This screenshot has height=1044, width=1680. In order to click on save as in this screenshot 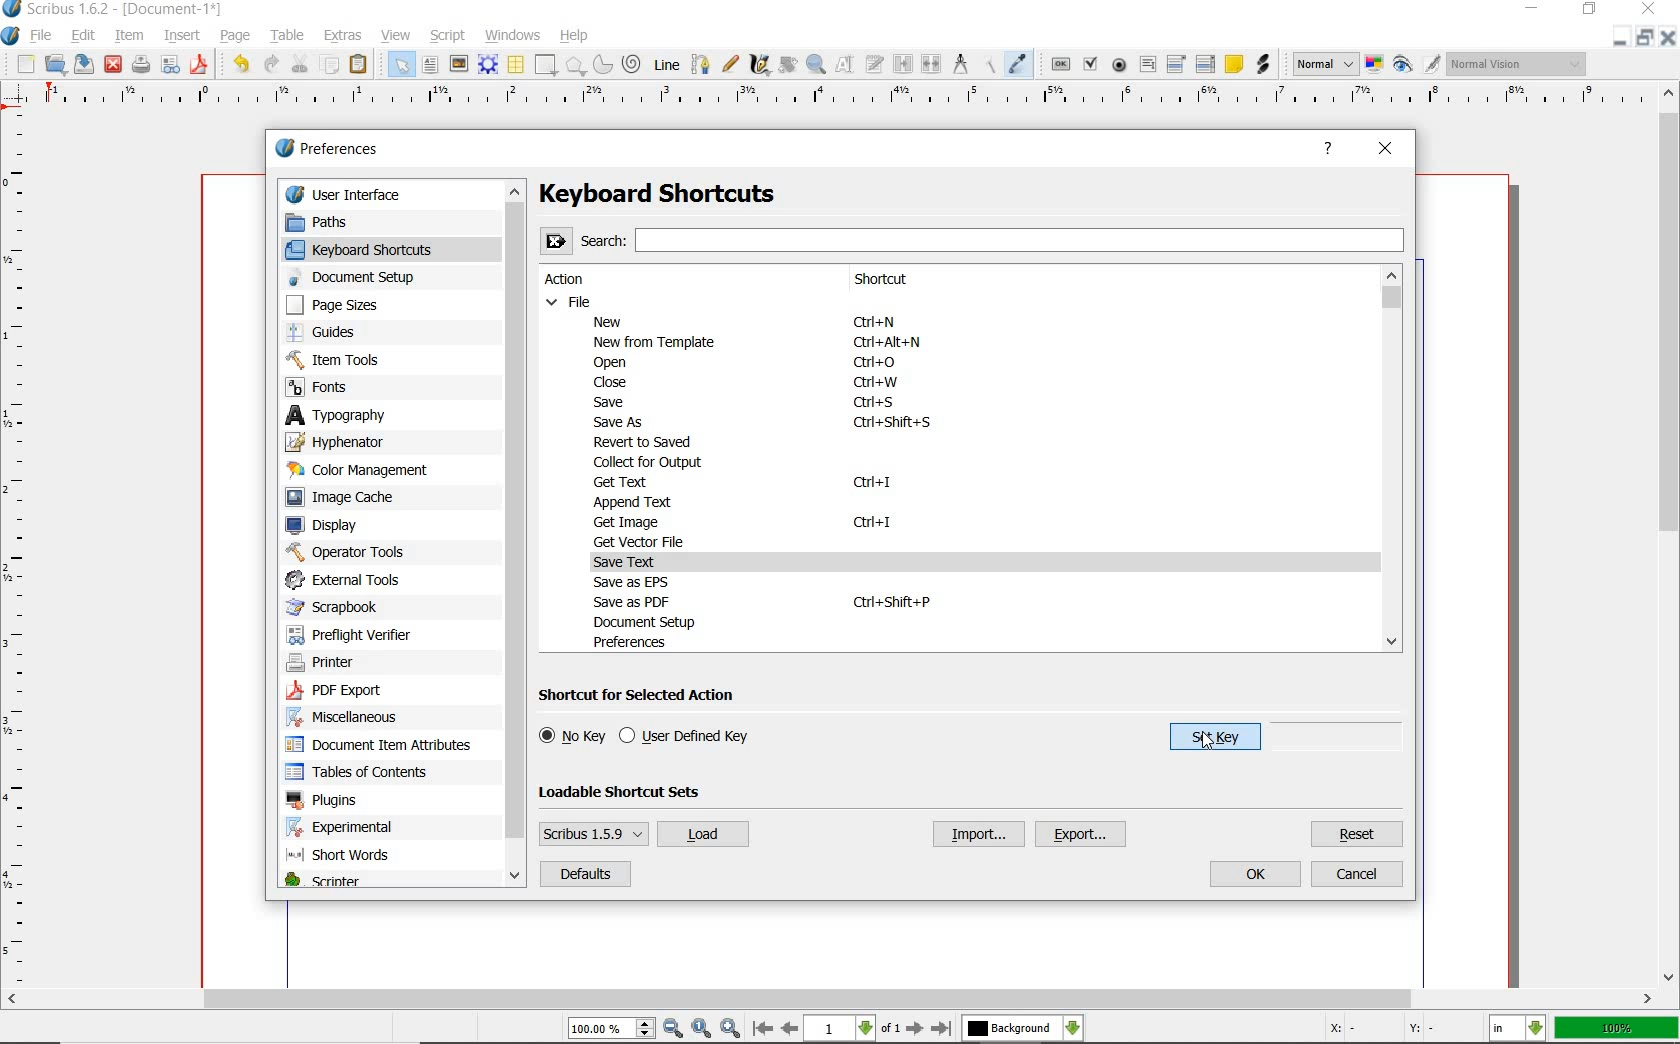, I will do `click(620, 423)`.